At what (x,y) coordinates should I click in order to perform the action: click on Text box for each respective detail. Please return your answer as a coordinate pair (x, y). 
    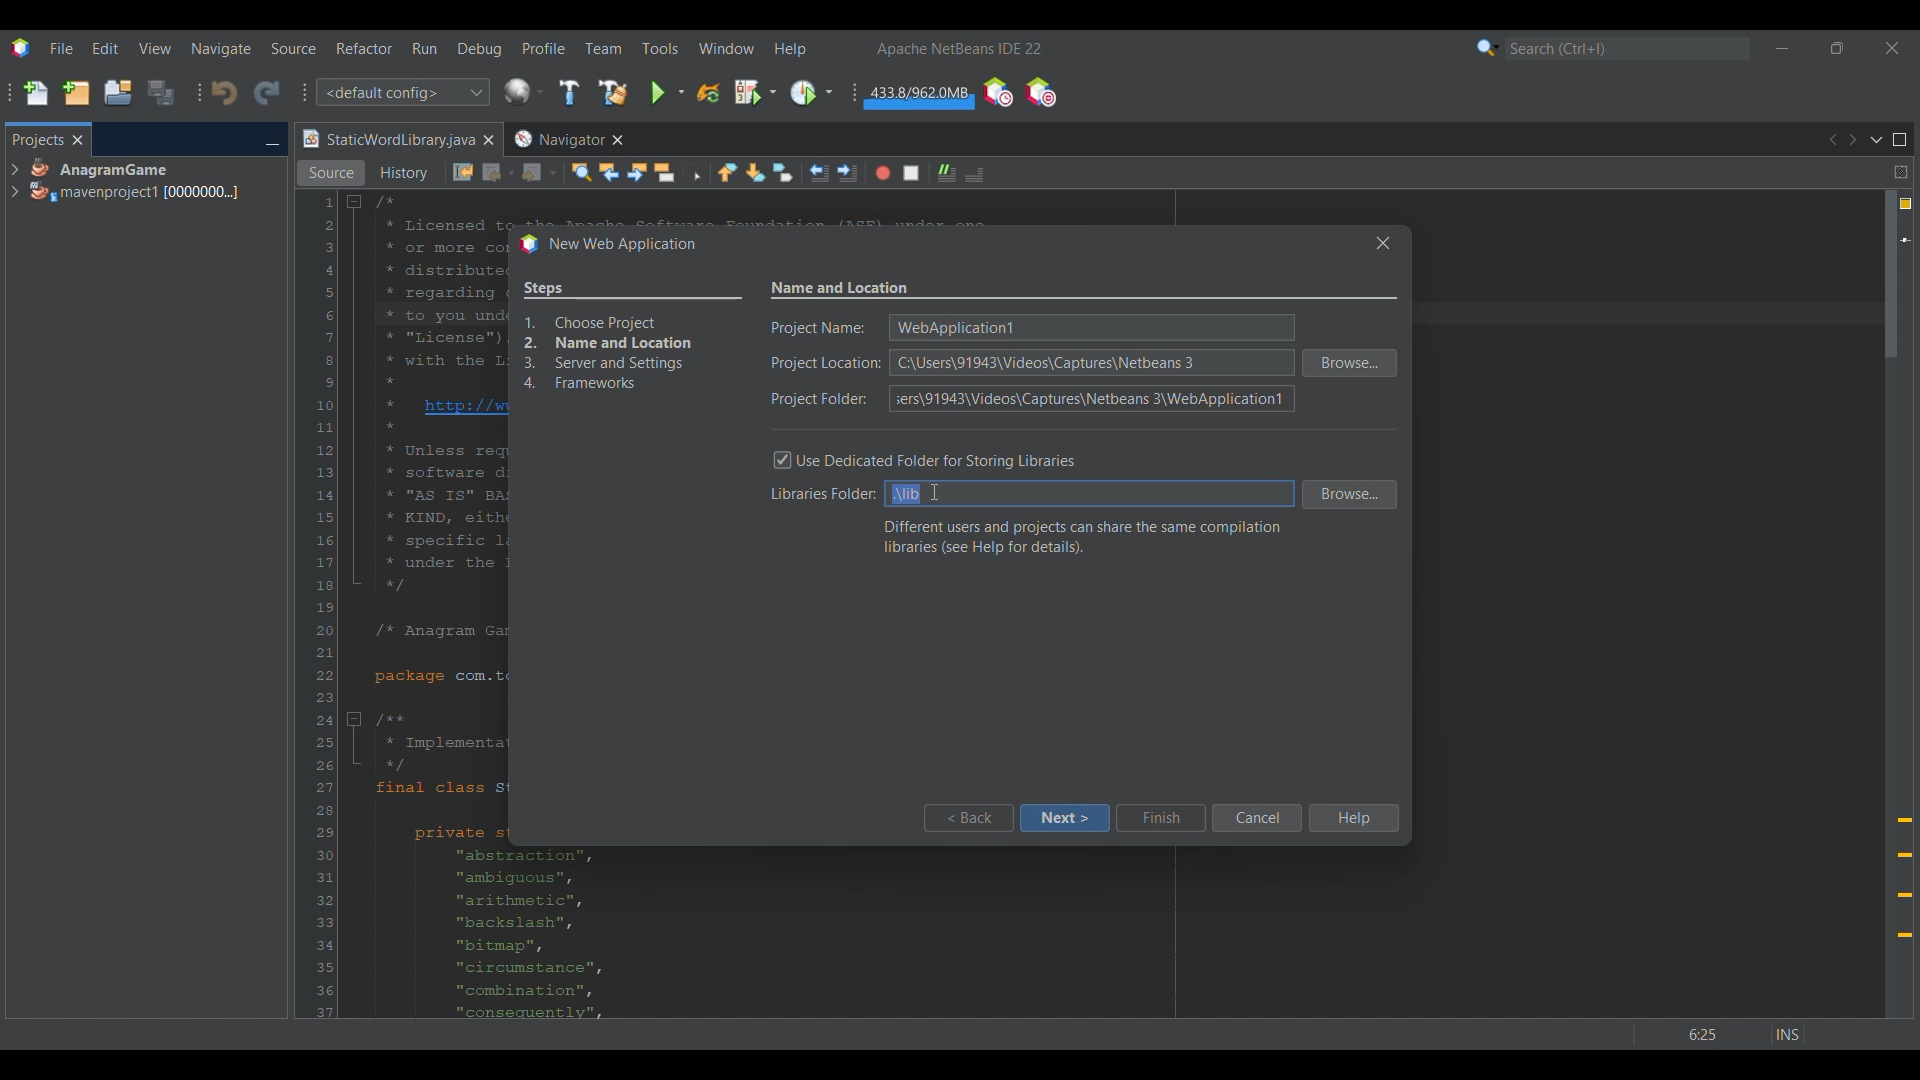
    Looking at the image, I should click on (1088, 361).